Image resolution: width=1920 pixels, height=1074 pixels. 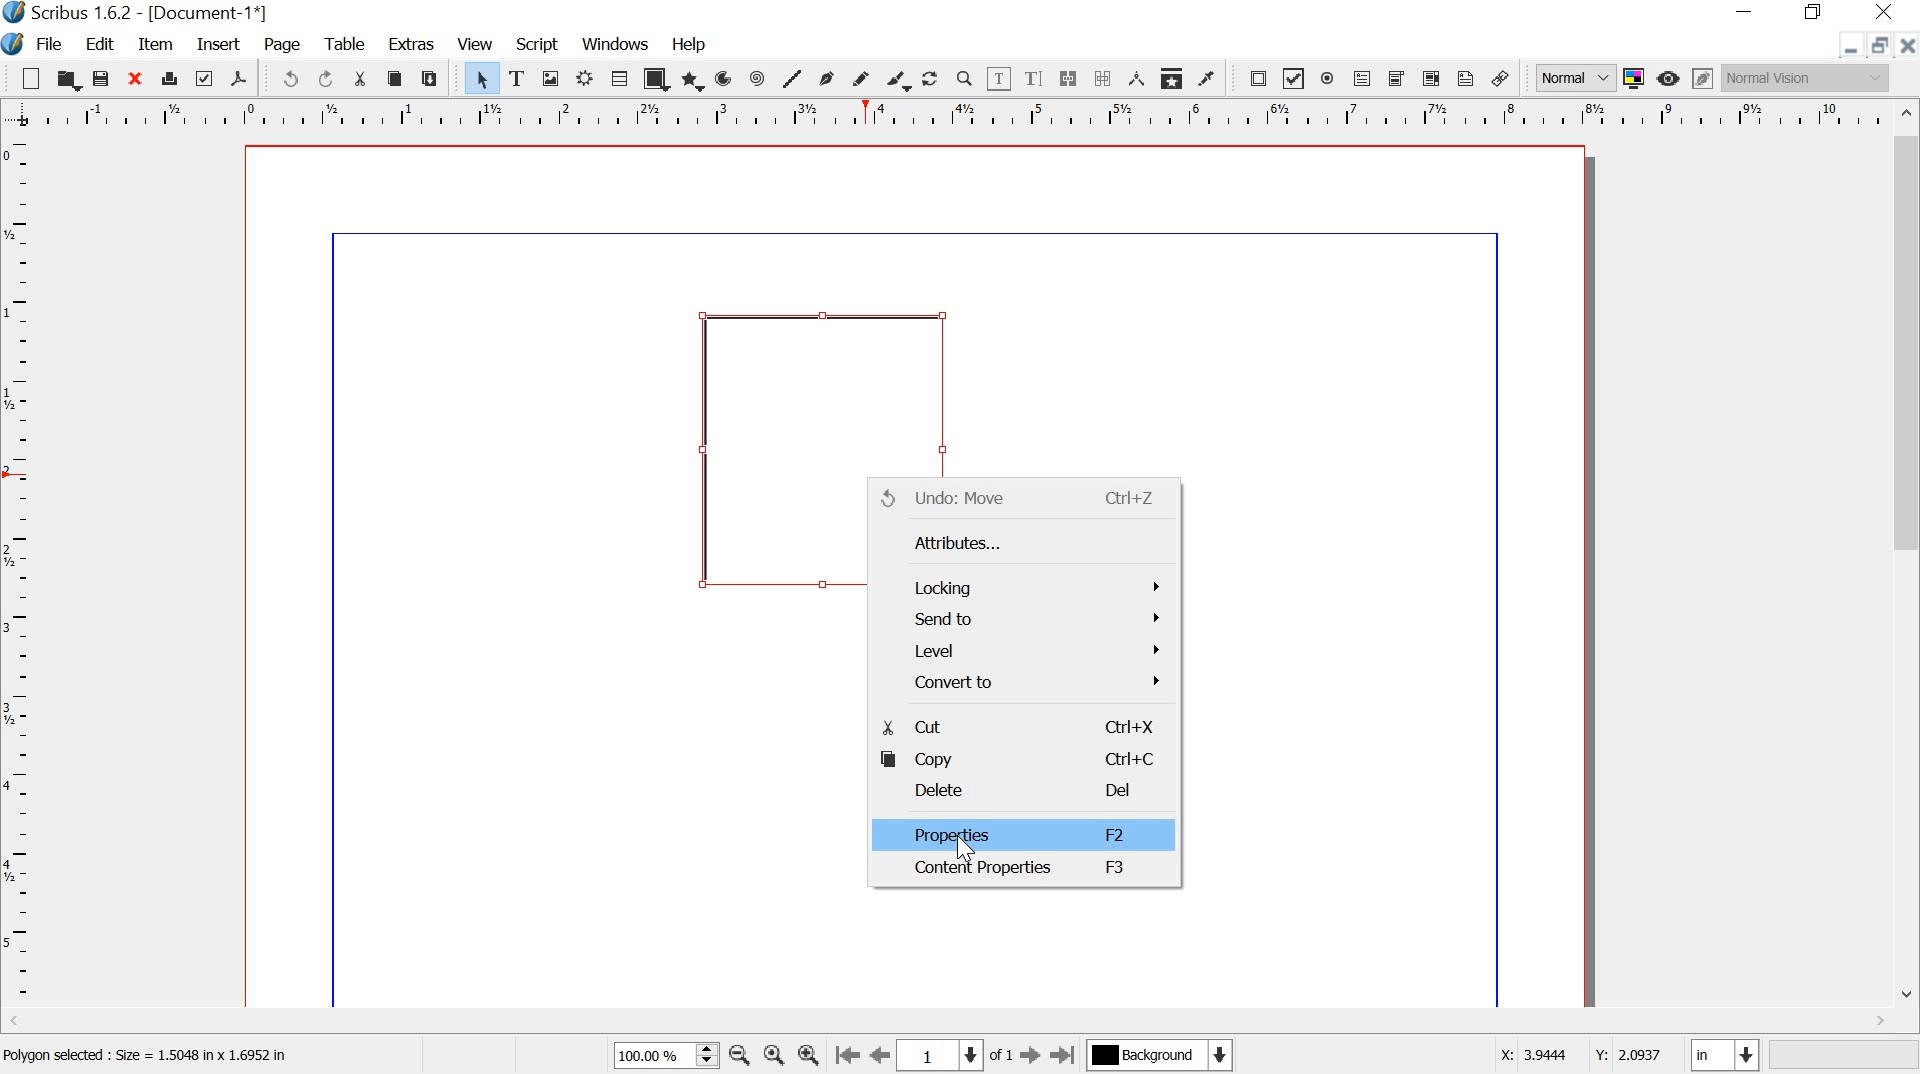 I want to click on link annotation, so click(x=1500, y=79).